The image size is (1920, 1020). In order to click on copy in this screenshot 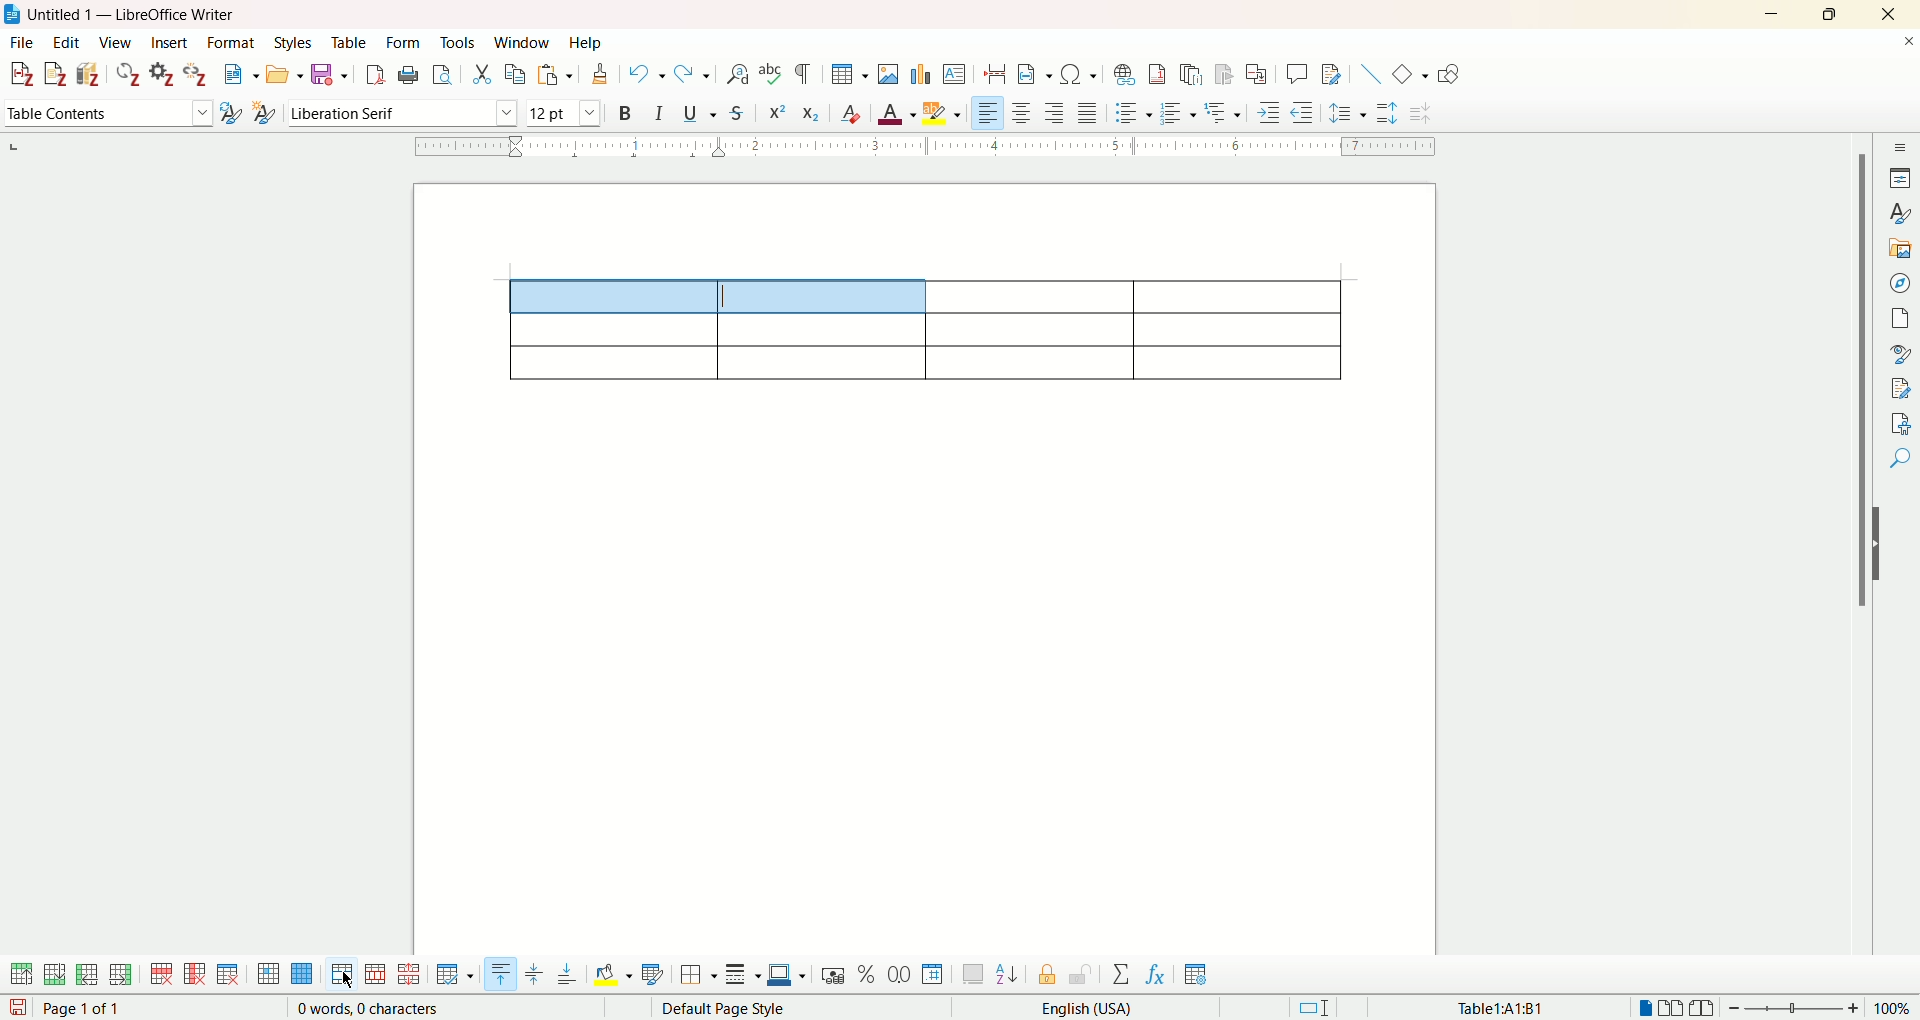, I will do `click(519, 75)`.